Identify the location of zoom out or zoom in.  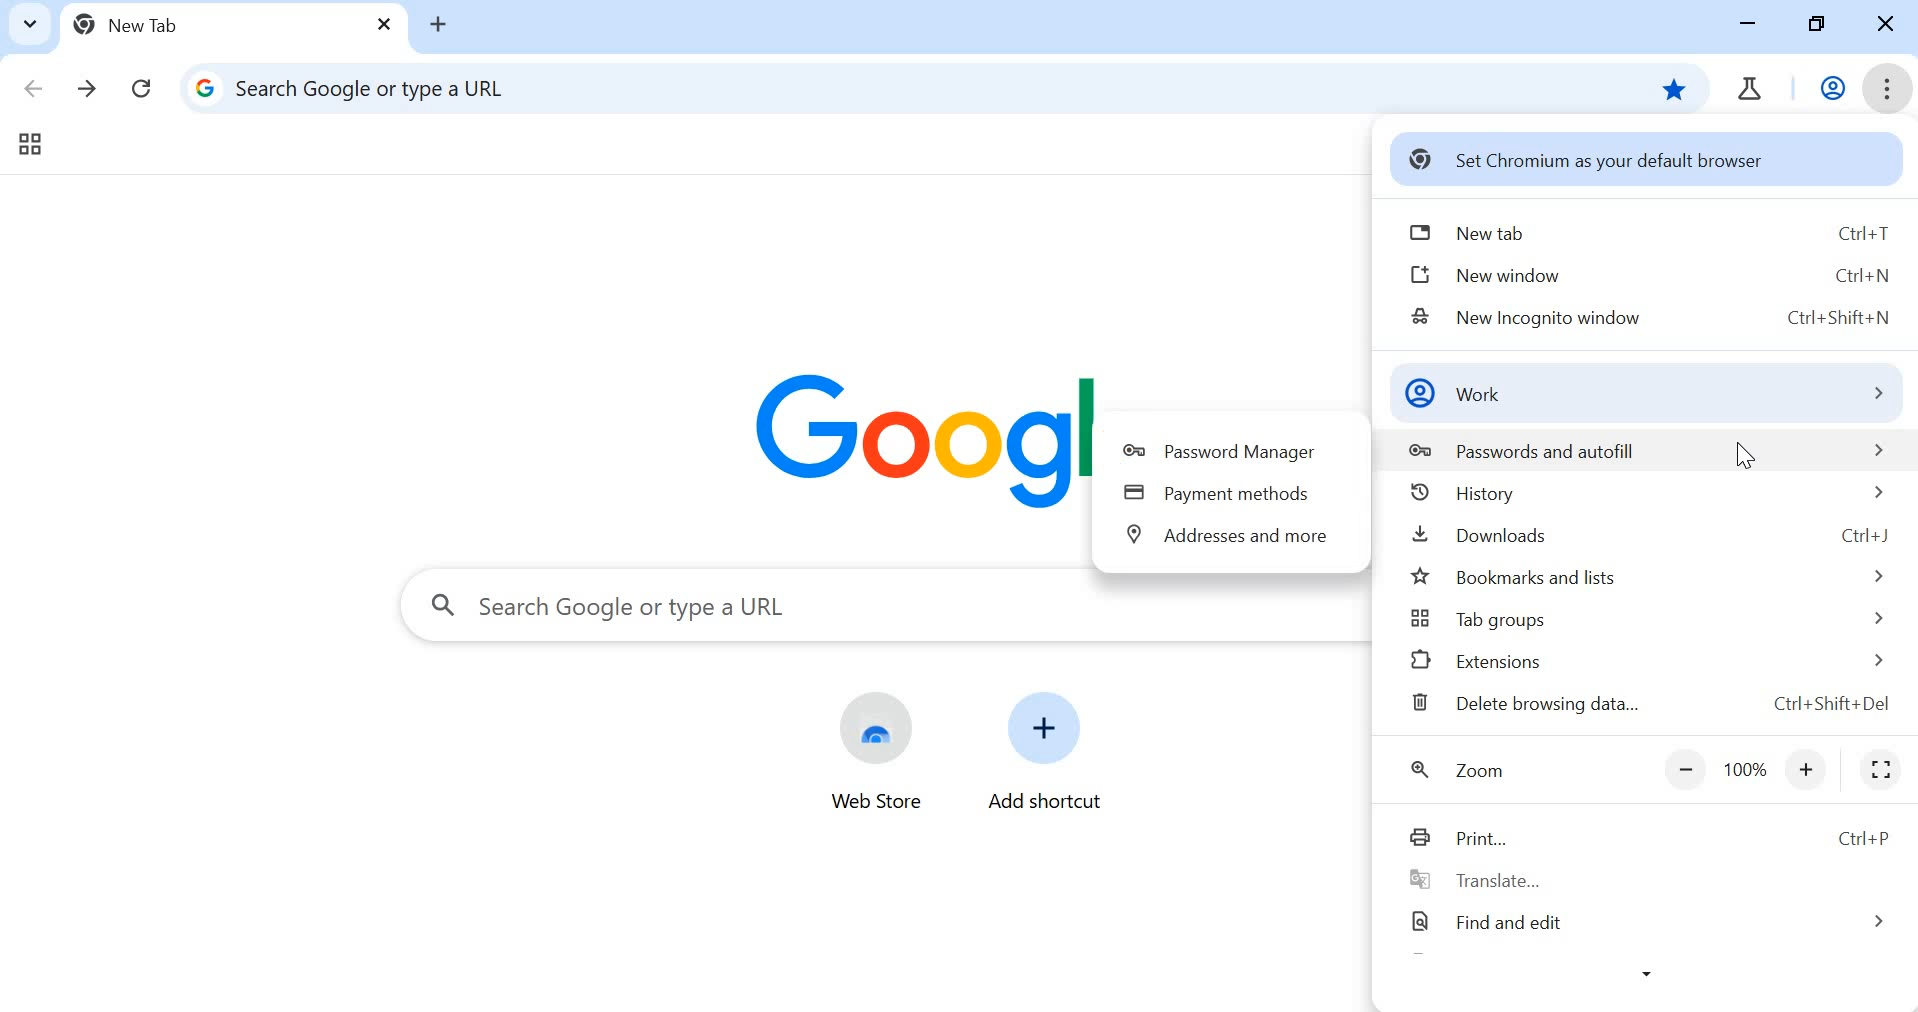
(1747, 769).